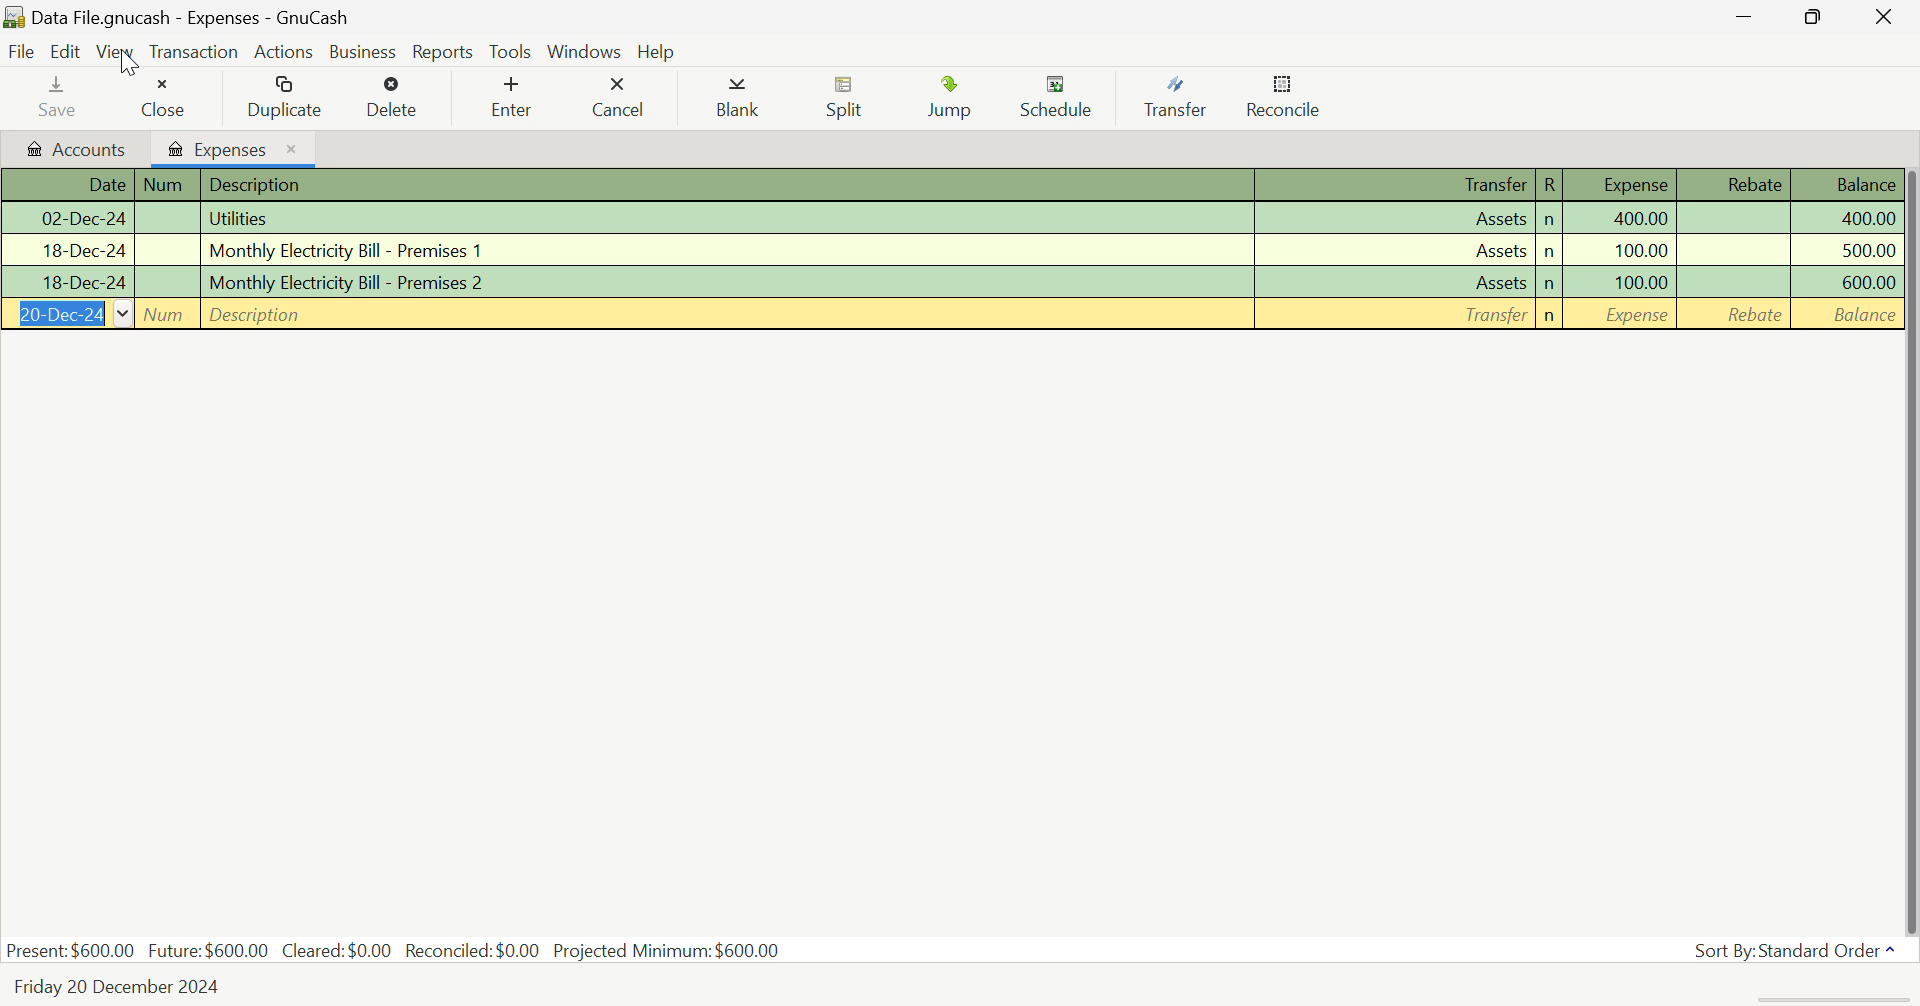 The height and width of the screenshot is (1006, 1920). I want to click on Date, so click(65, 282).